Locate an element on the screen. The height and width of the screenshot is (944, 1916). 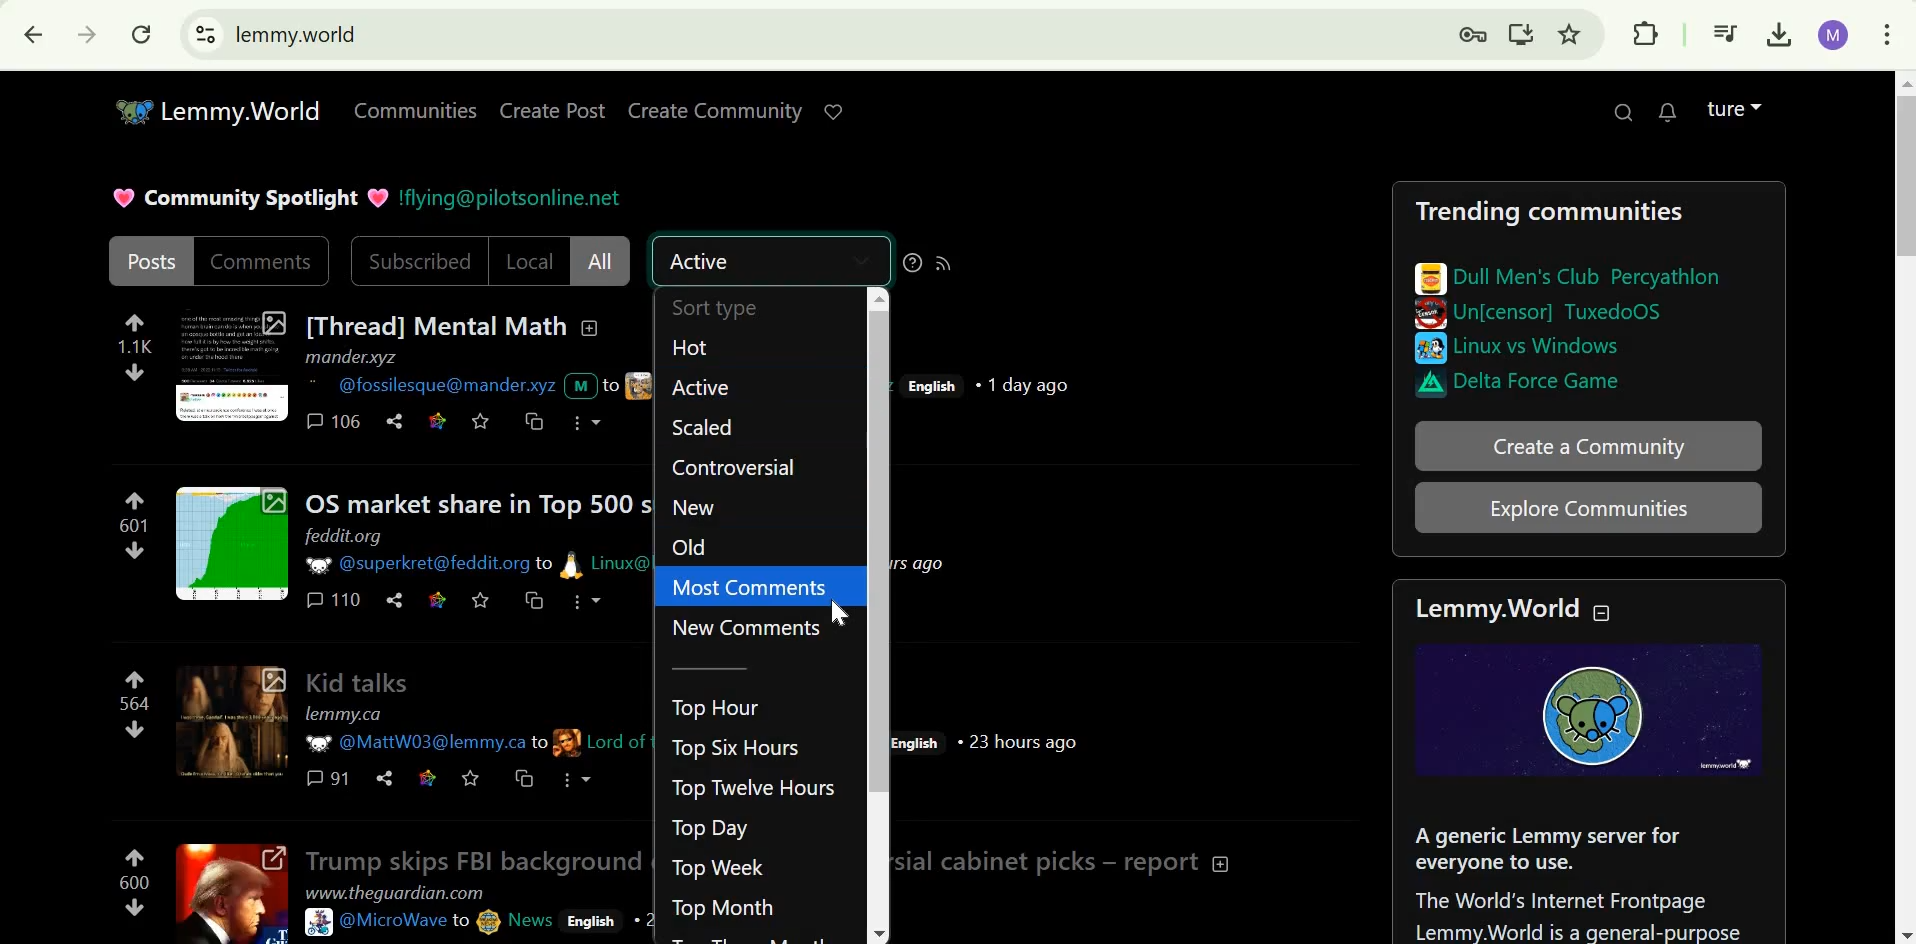
Media controls is located at coordinates (1723, 33).